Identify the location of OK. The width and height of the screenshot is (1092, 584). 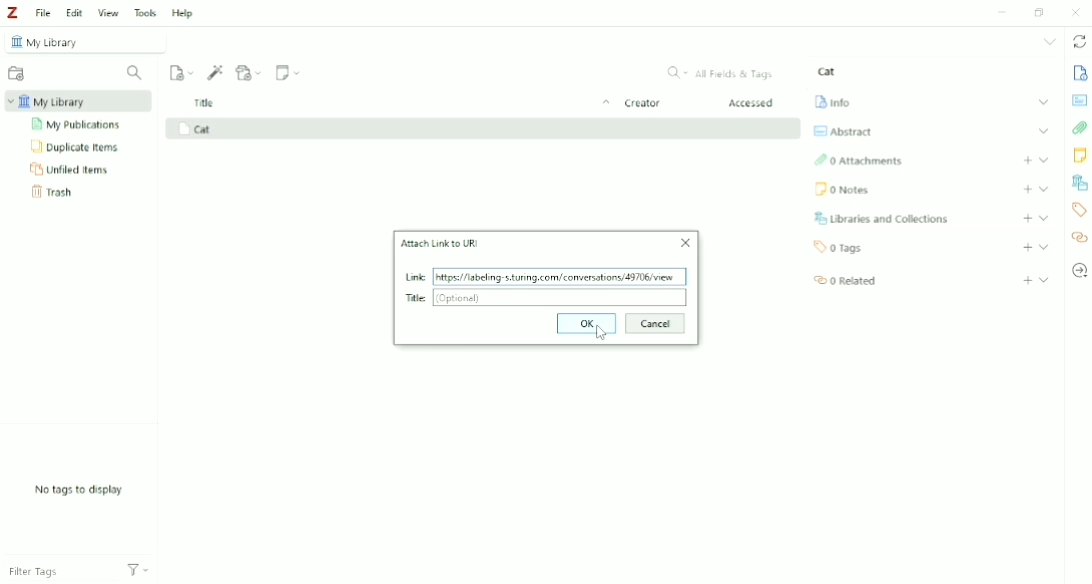
(585, 324).